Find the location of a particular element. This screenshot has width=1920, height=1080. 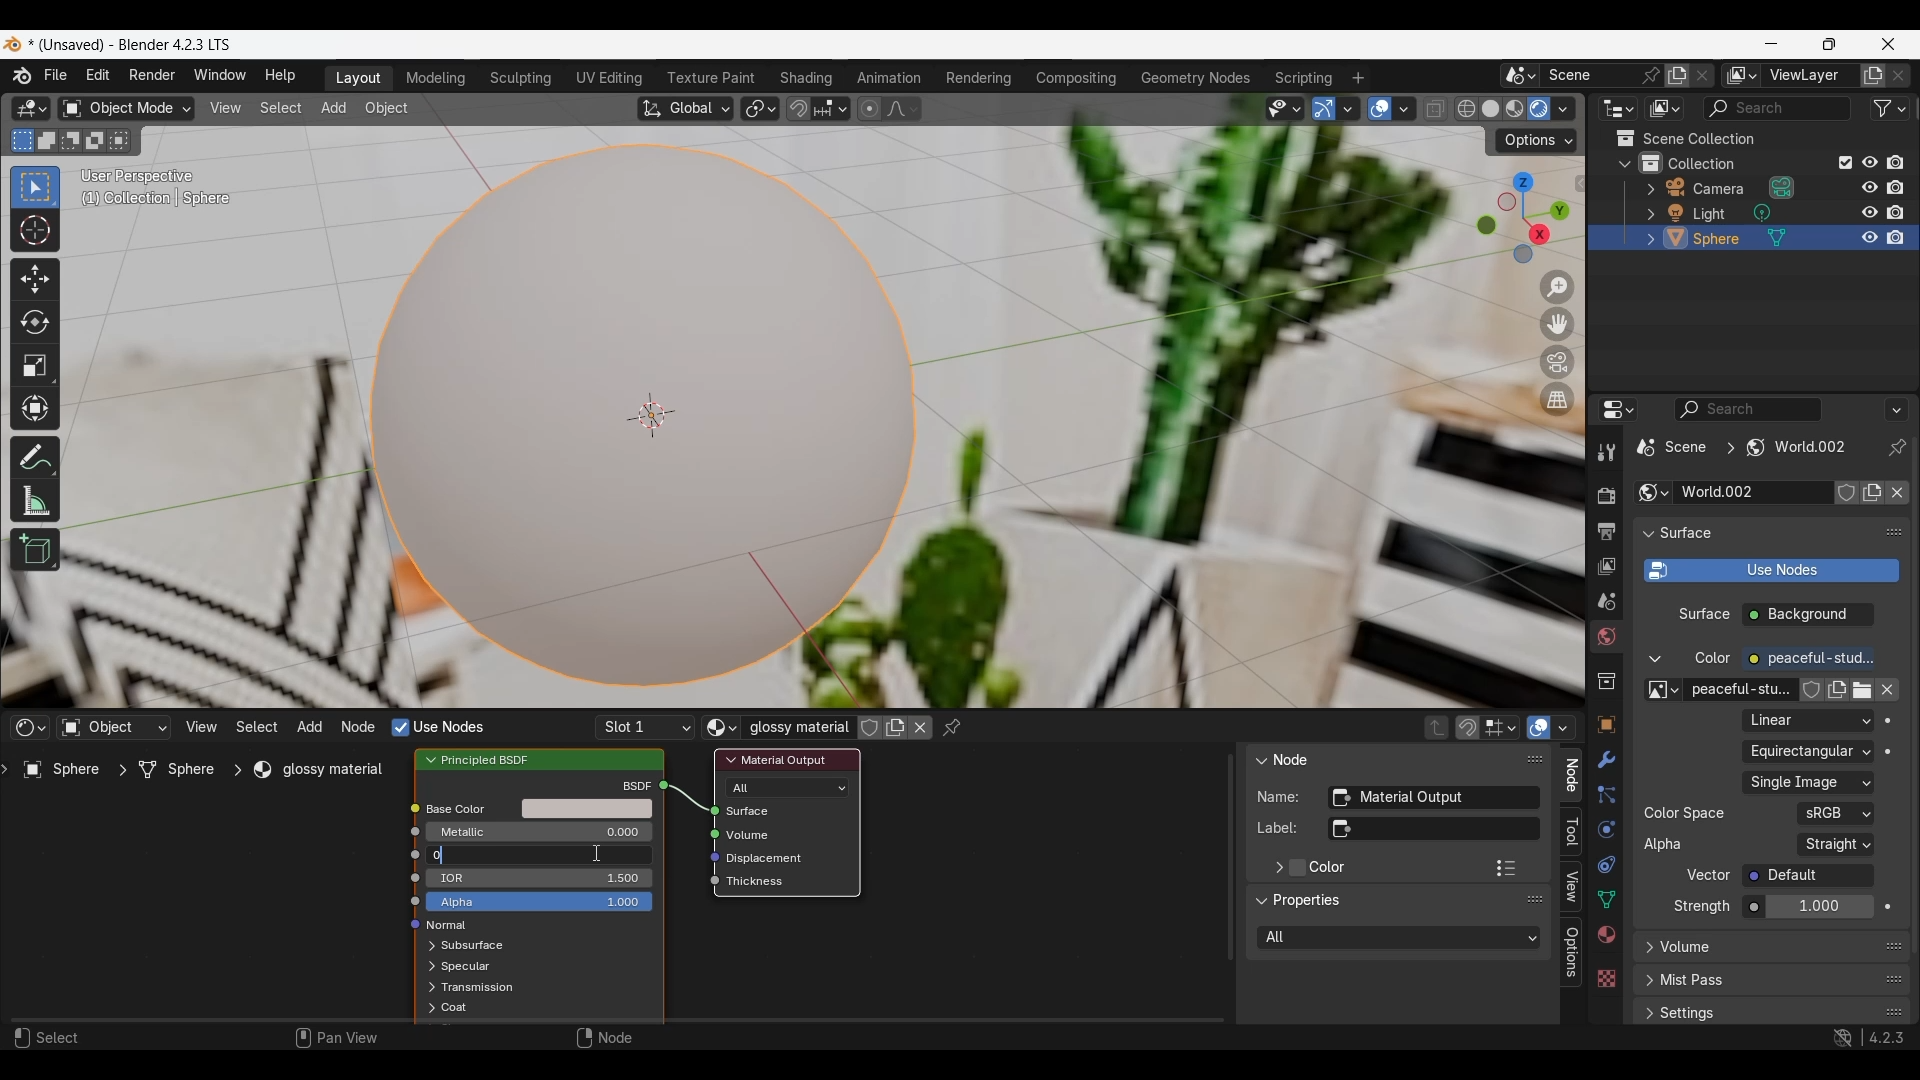

Active tool and workspace settings is located at coordinates (1604, 452).